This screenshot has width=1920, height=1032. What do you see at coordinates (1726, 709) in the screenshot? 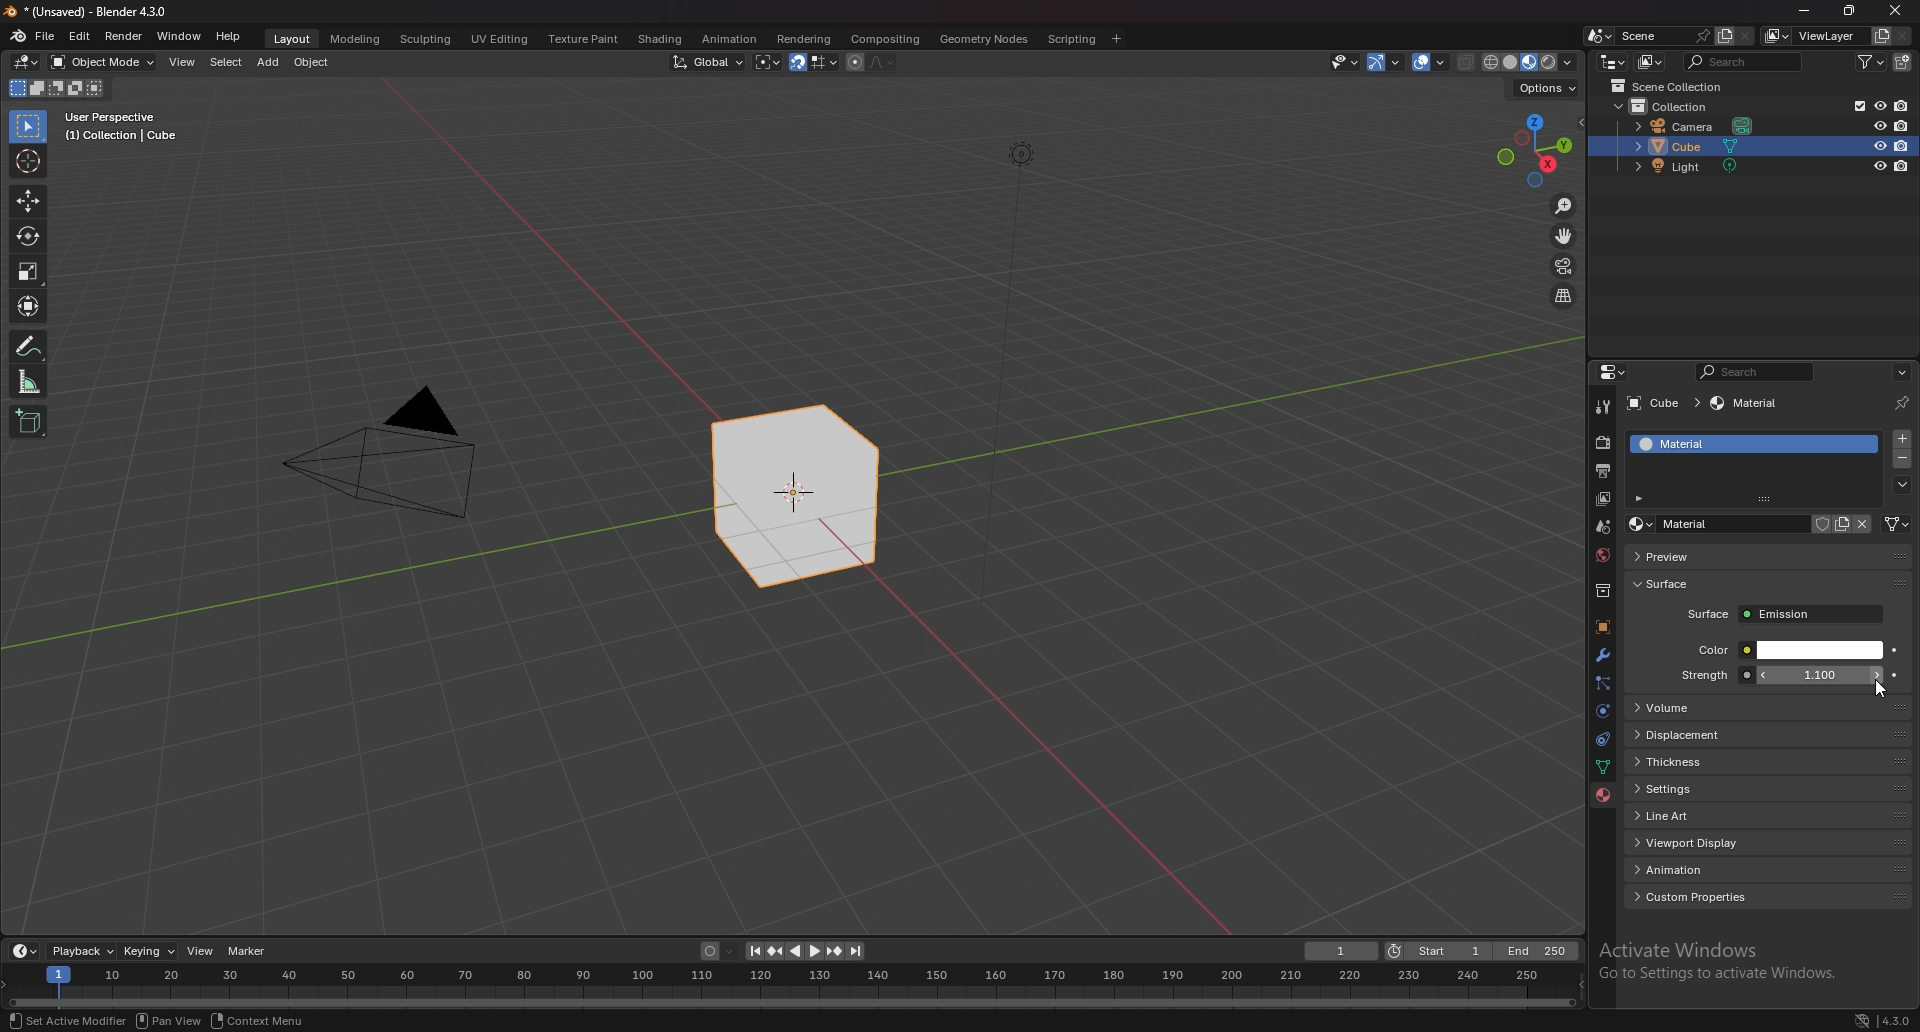
I see `volume` at bounding box center [1726, 709].